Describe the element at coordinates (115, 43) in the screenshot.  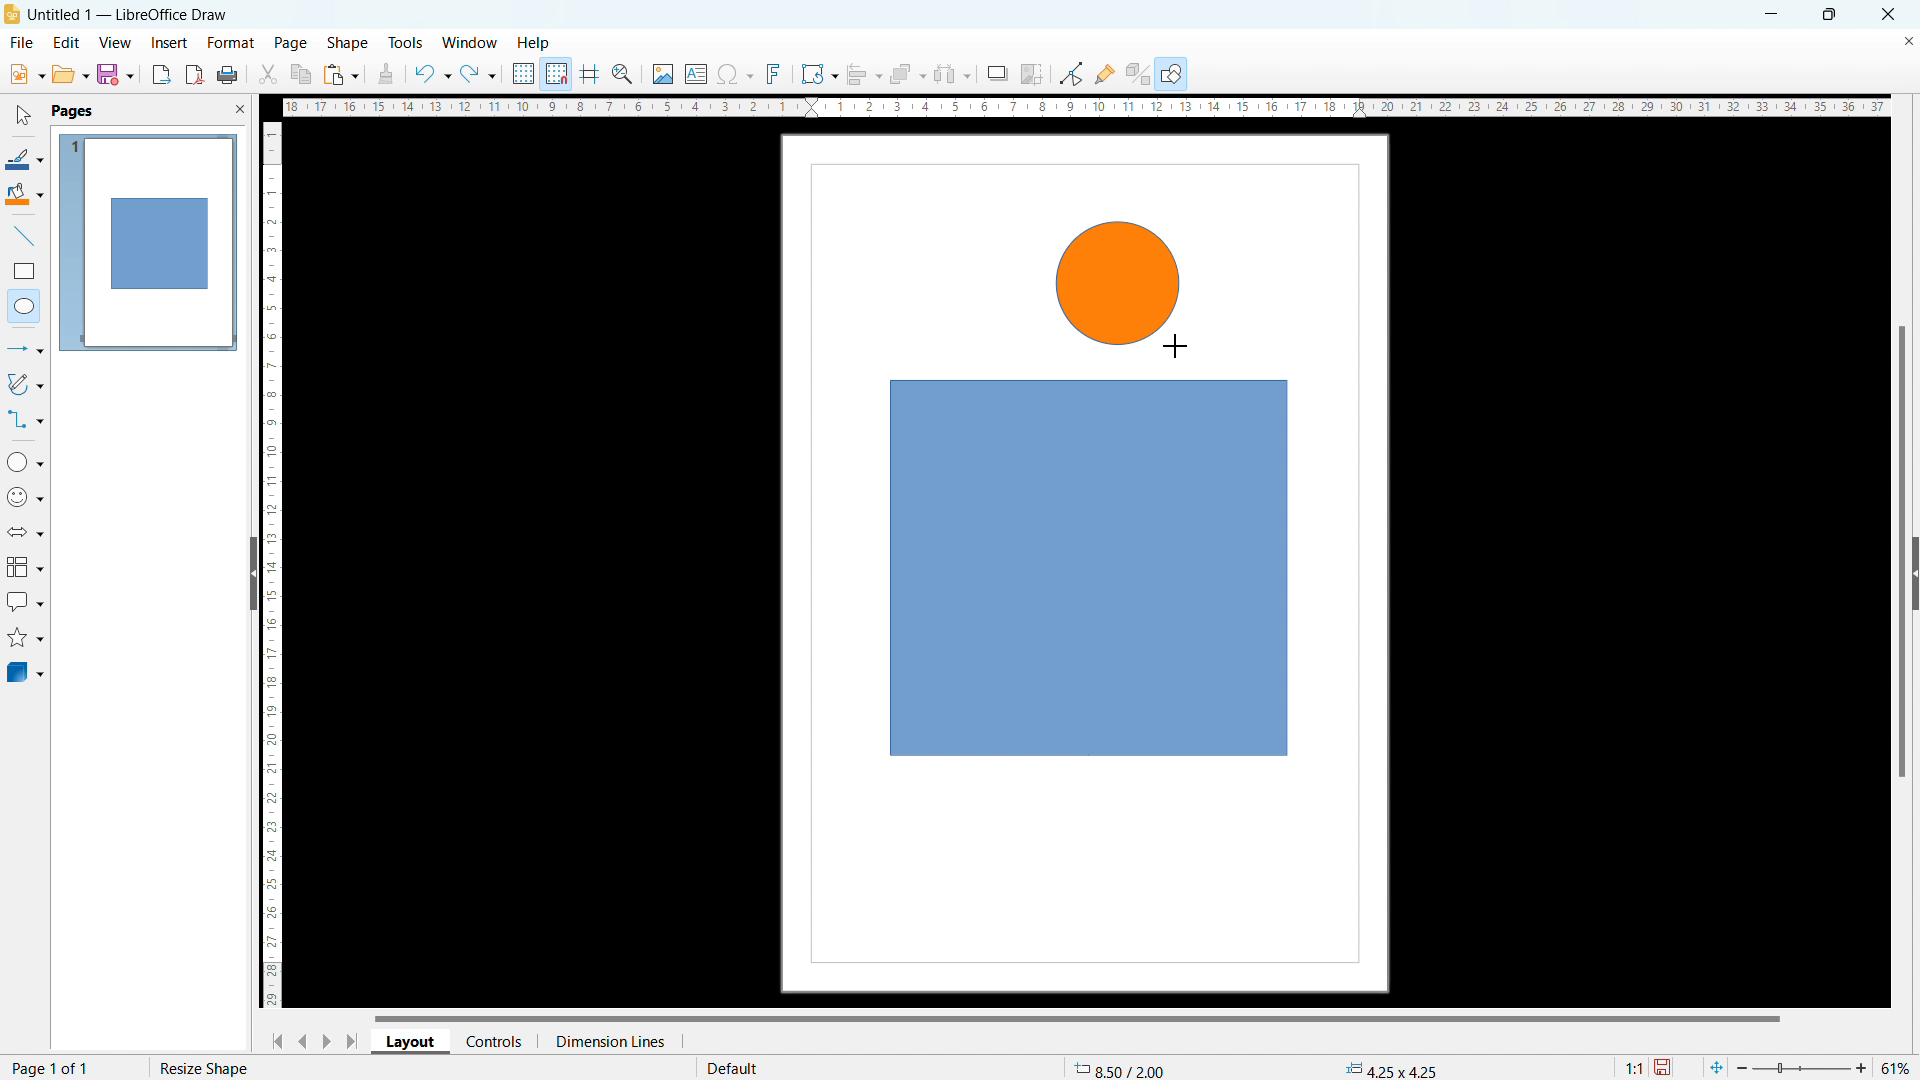
I see `view` at that location.